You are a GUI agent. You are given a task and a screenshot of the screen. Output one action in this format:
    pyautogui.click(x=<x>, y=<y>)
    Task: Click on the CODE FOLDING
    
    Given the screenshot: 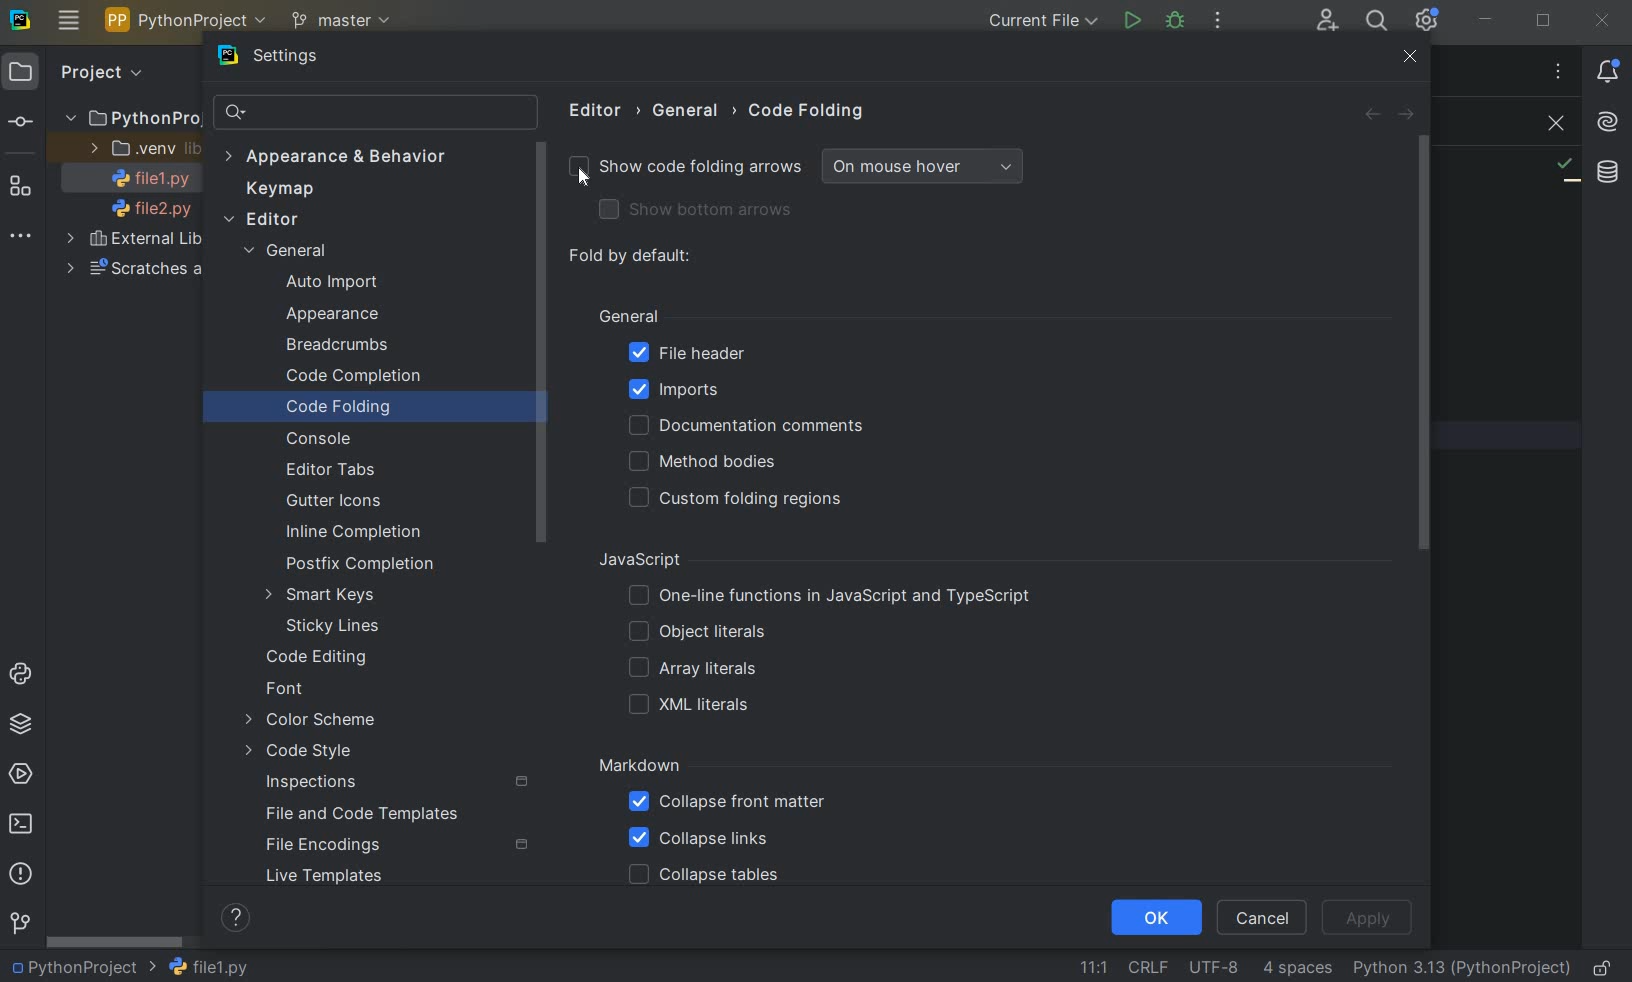 What is the action you would take?
    pyautogui.click(x=808, y=115)
    